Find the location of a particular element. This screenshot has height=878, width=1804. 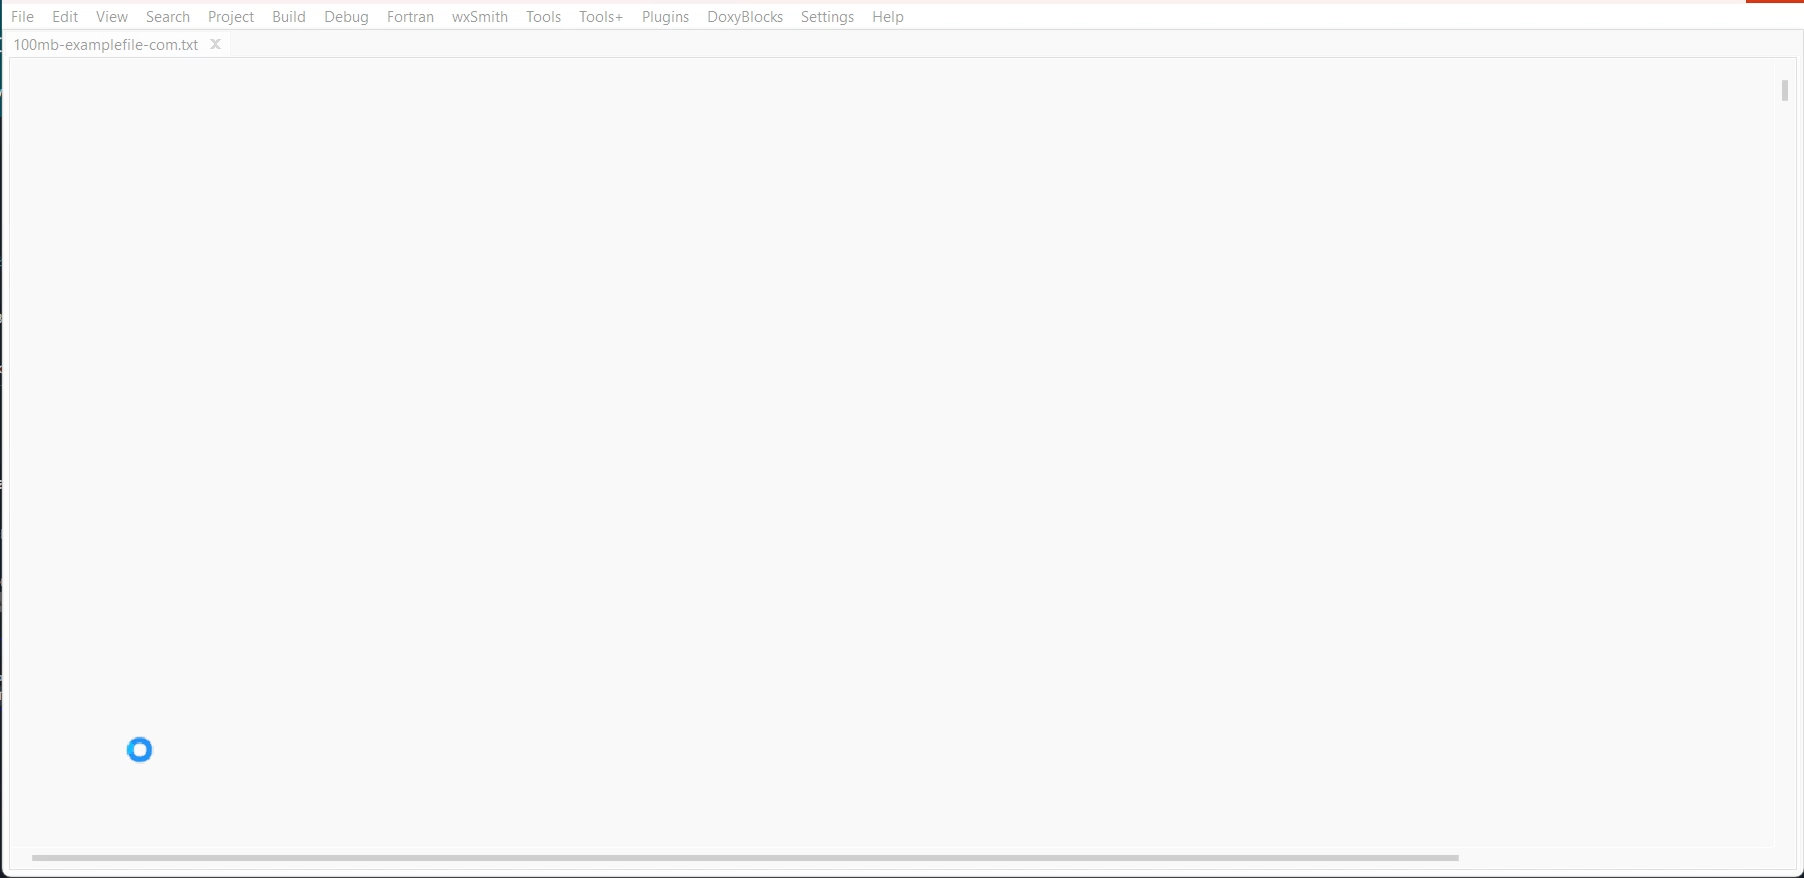

Plugins is located at coordinates (665, 17).